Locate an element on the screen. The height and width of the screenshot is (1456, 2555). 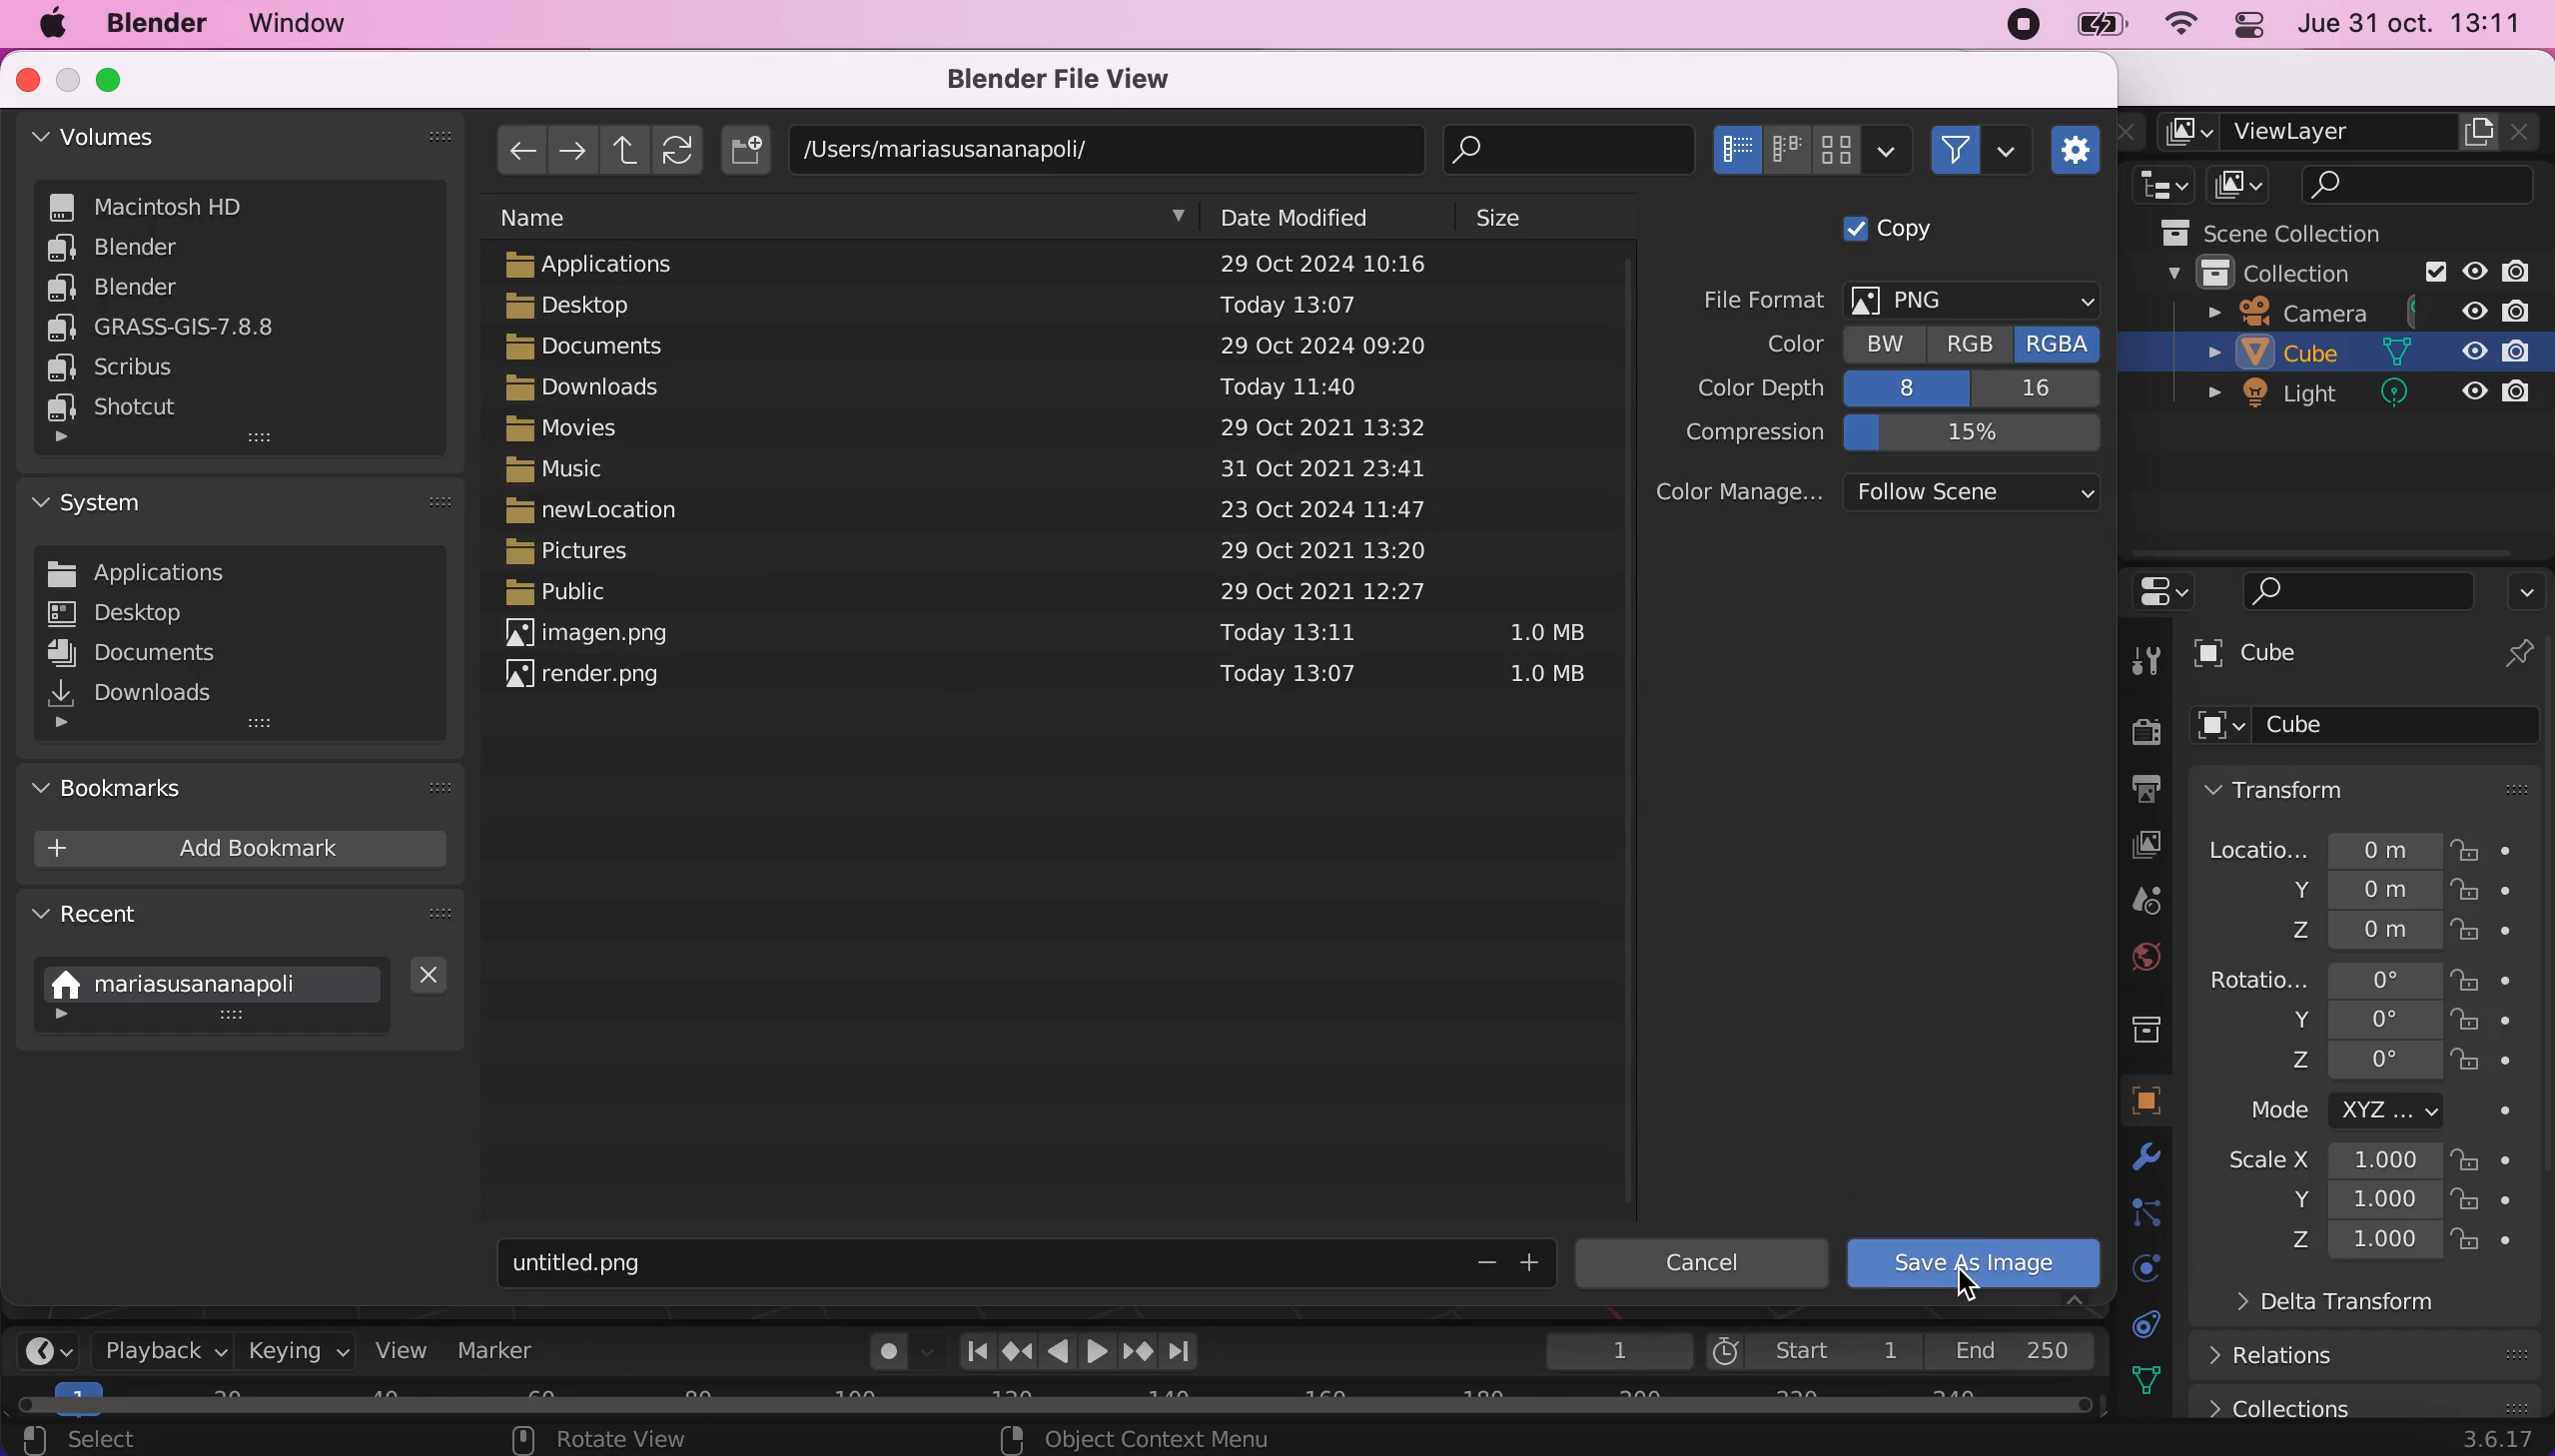
playback is located at coordinates (160, 1353).